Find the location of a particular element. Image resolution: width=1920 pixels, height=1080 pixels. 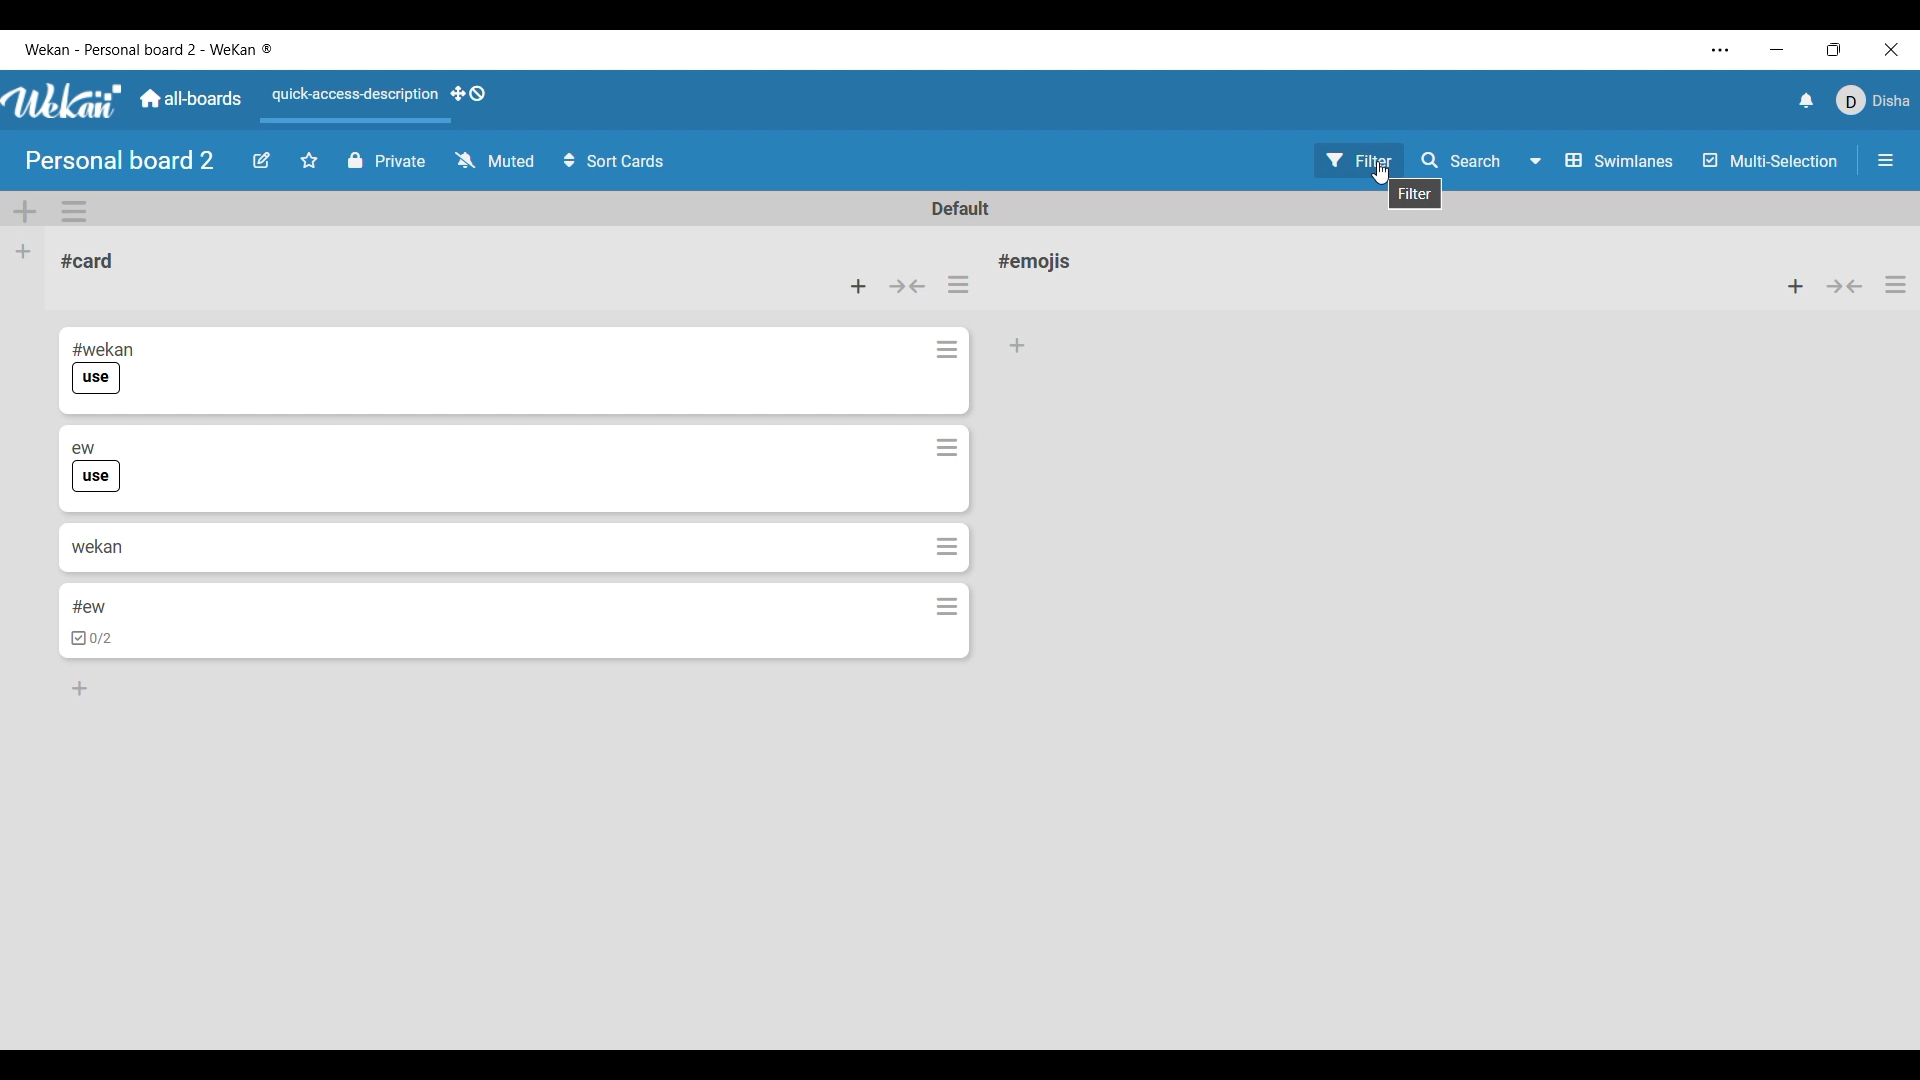

List actions is located at coordinates (958, 284).